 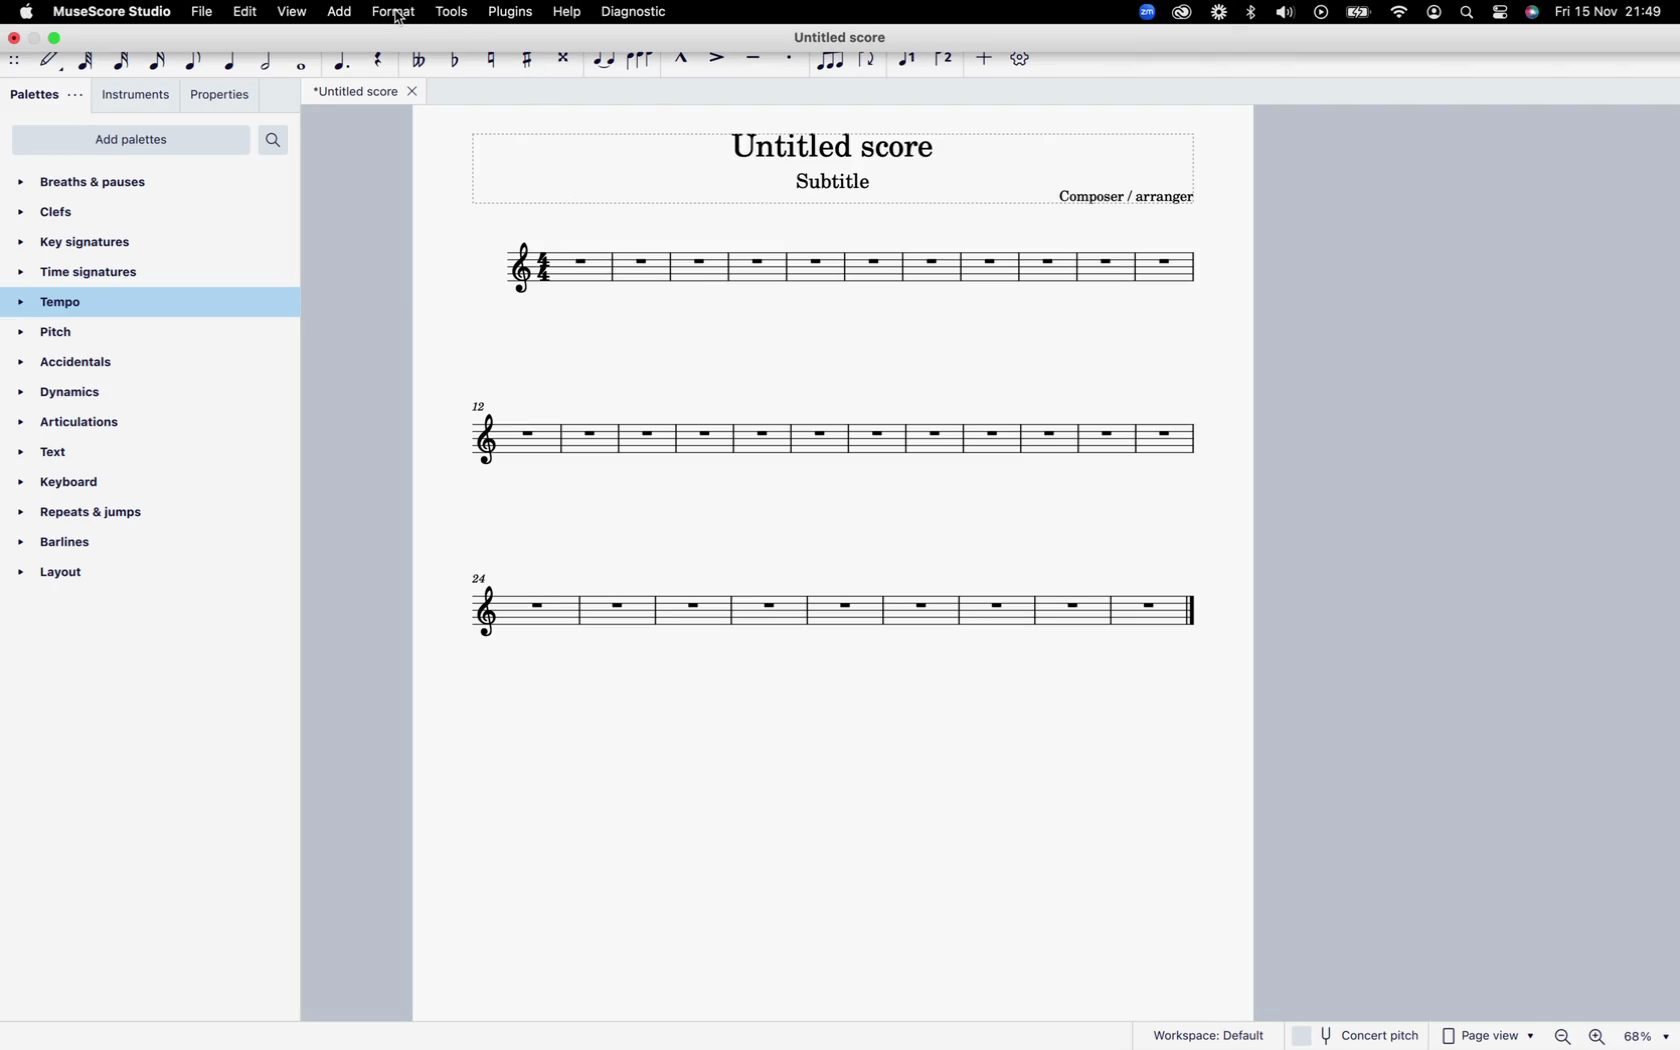 What do you see at coordinates (342, 13) in the screenshot?
I see `add` at bounding box center [342, 13].